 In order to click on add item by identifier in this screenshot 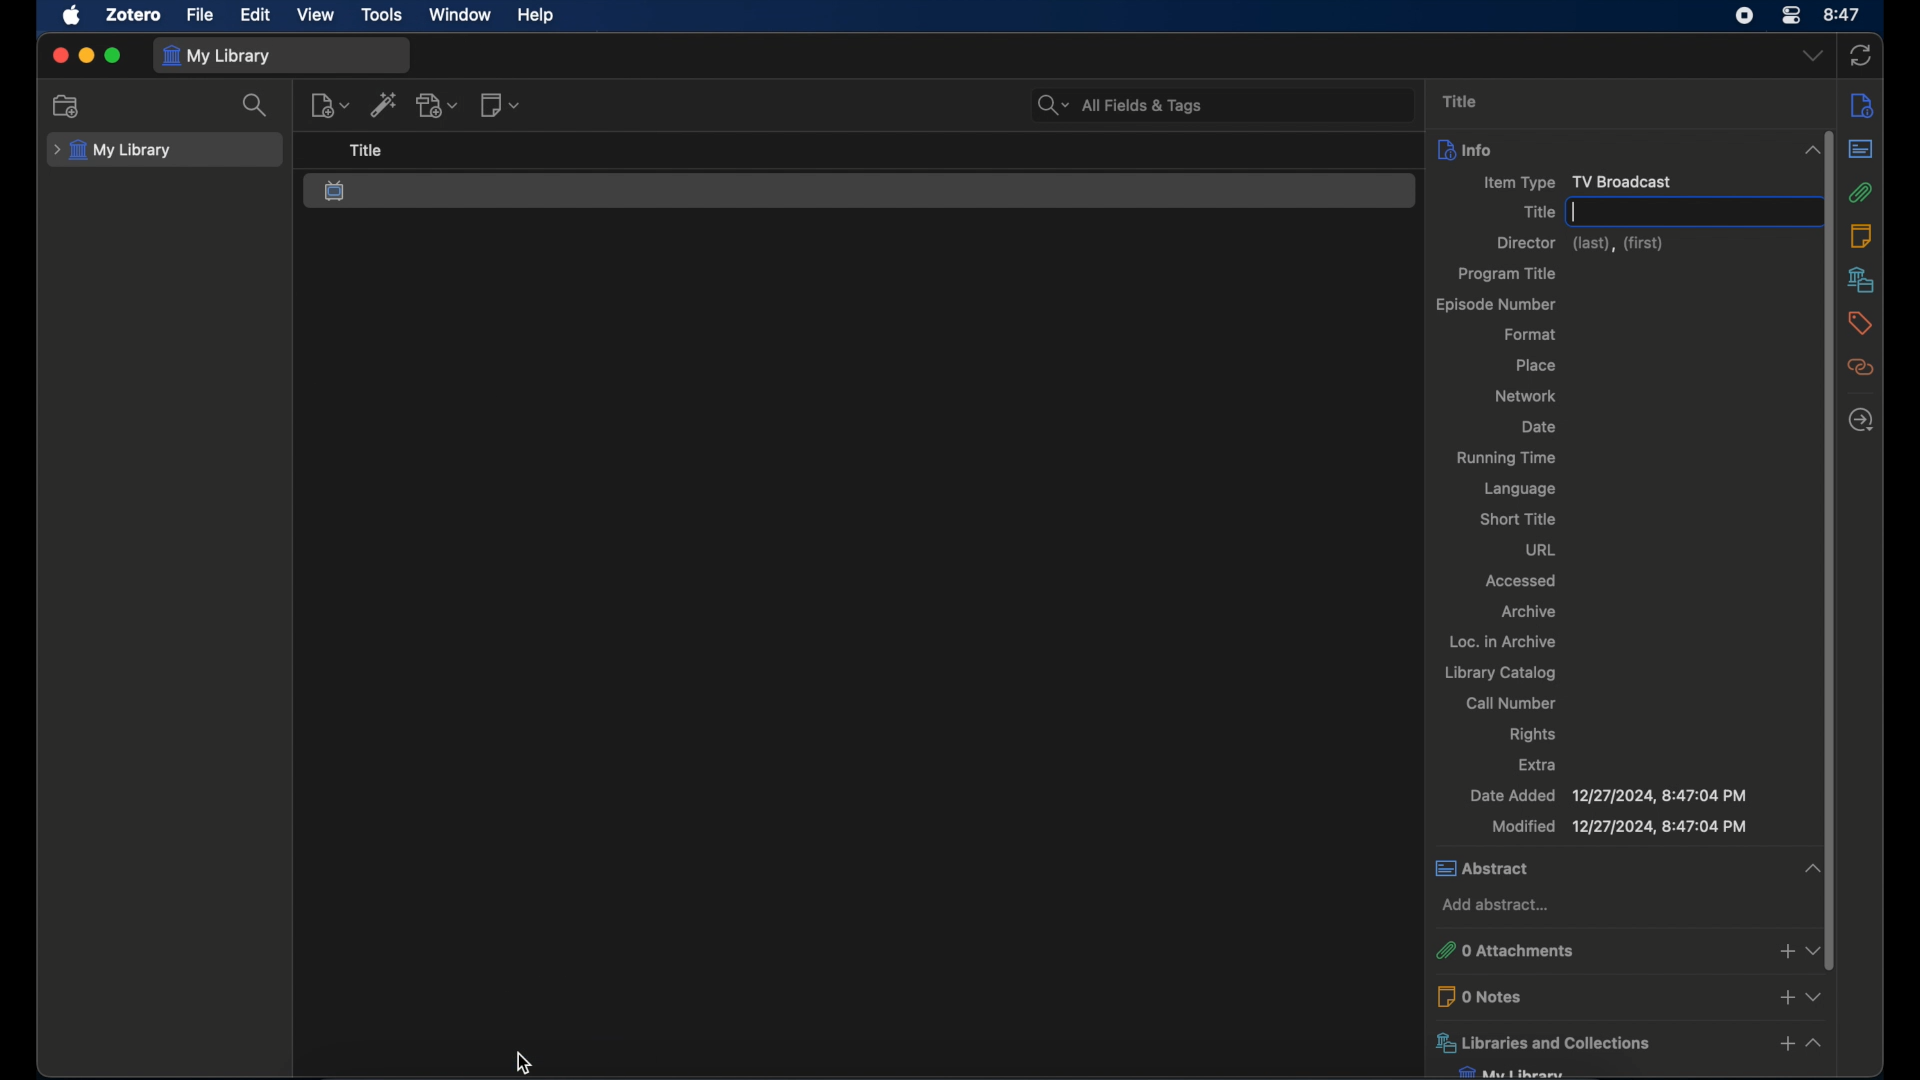, I will do `click(385, 105)`.